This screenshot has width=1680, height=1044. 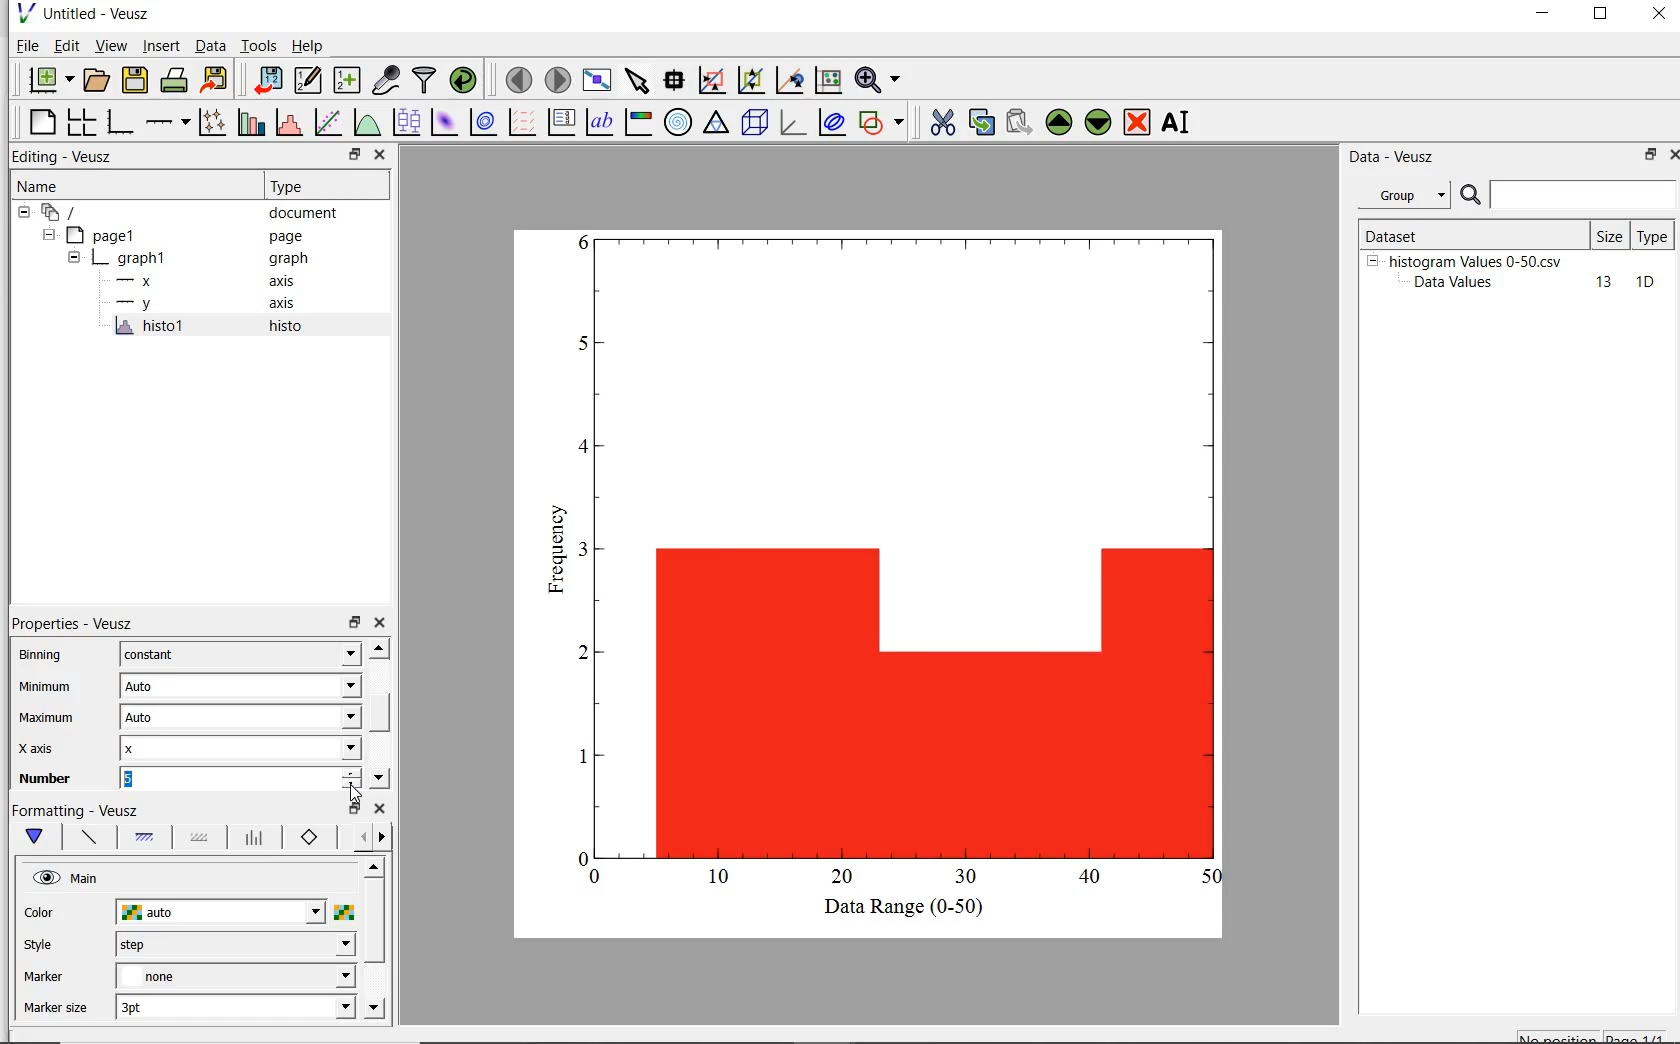 I want to click on click to recenter graph axes, so click(x=827, y=81).